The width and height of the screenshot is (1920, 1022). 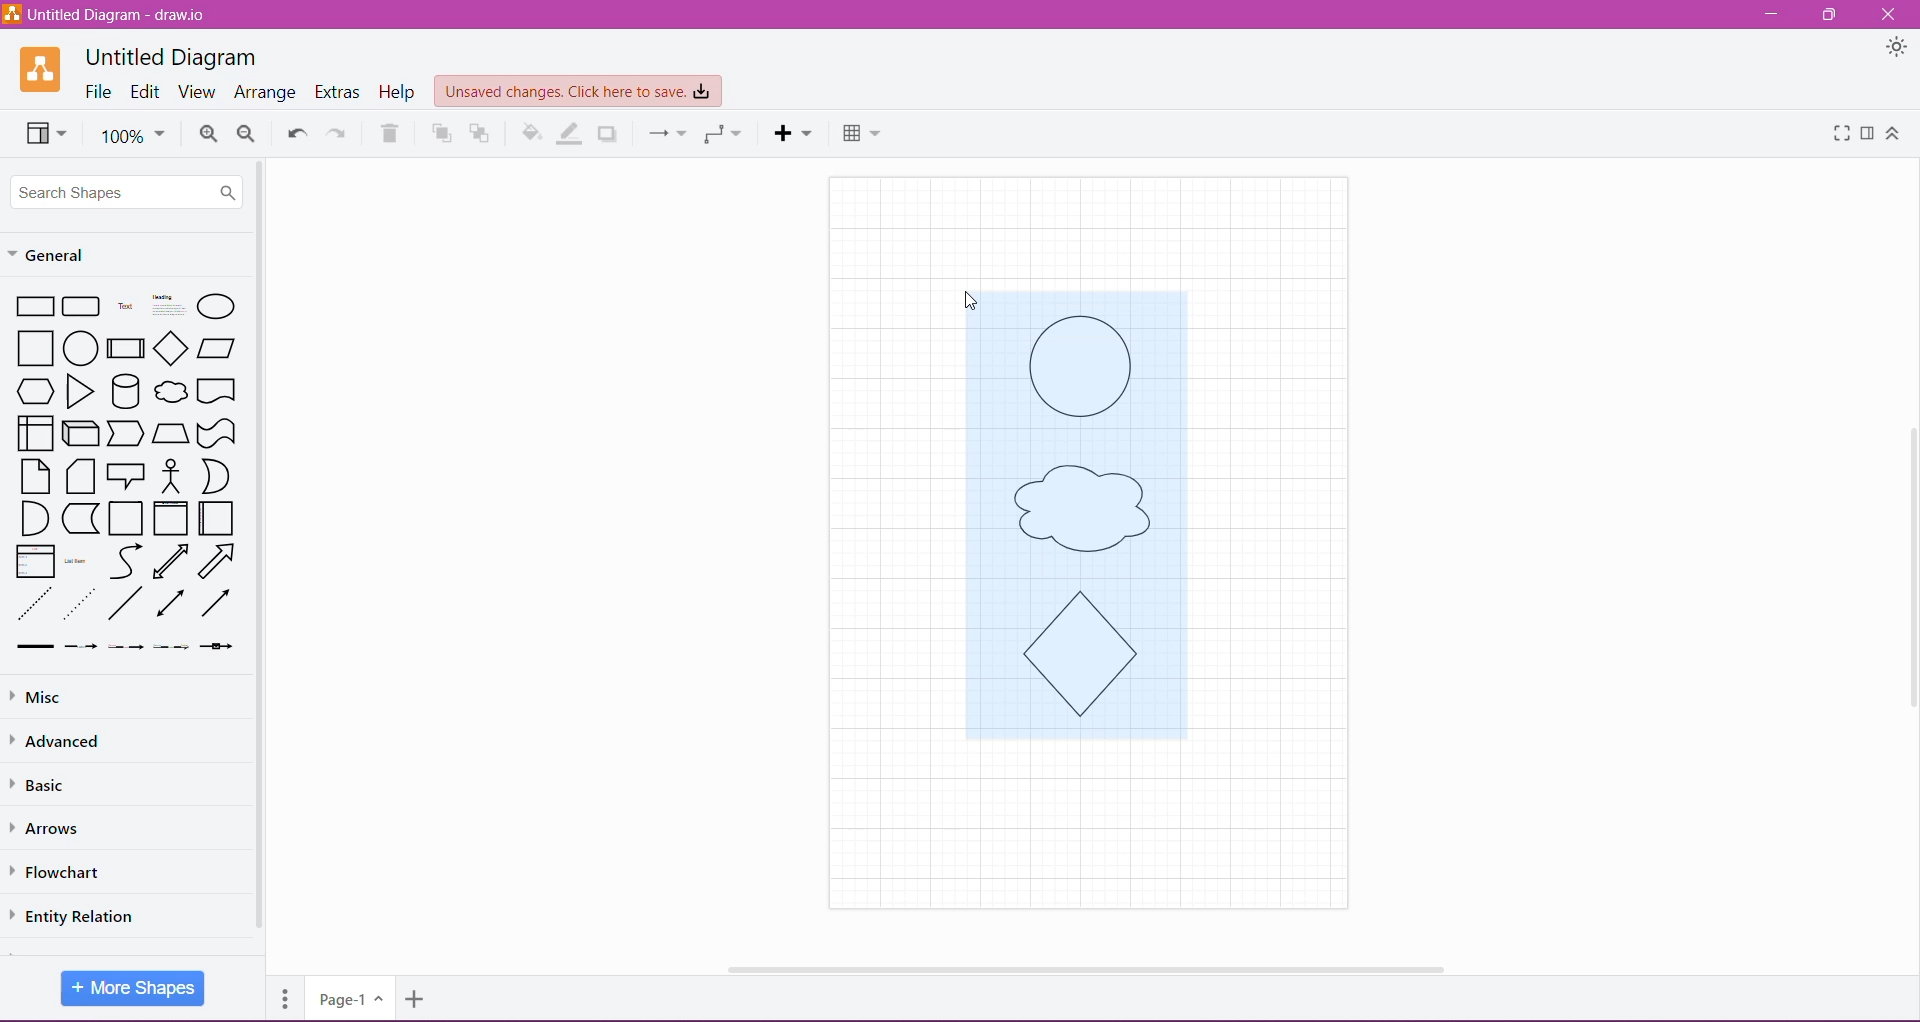 What do you see at coordinates (482, 133) in the screenshot?
I see `To Back` at bounding box center [482, 133].